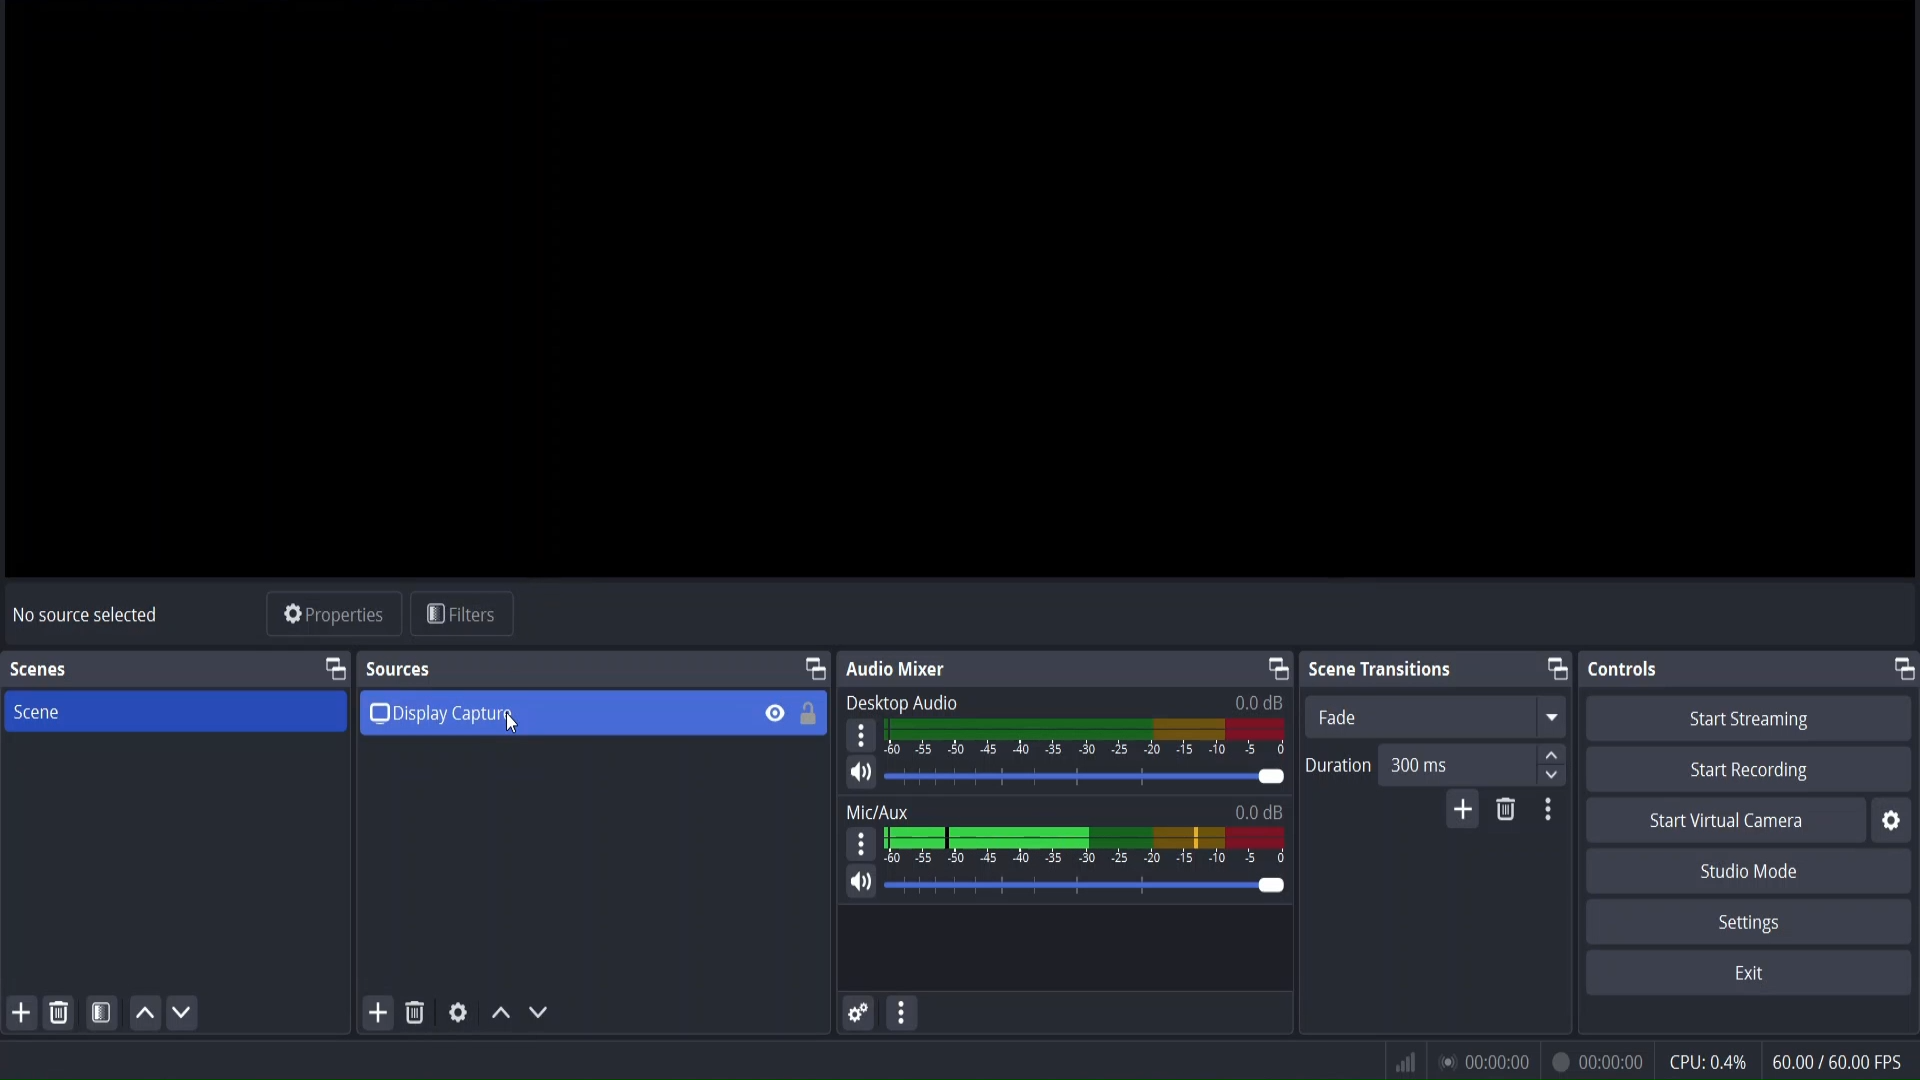 Image resolution: width=1920 pixels, height=1080 pixels. Describe the element at coordinates (904, 1014) in the screenshot. I see `more actions` at that location.